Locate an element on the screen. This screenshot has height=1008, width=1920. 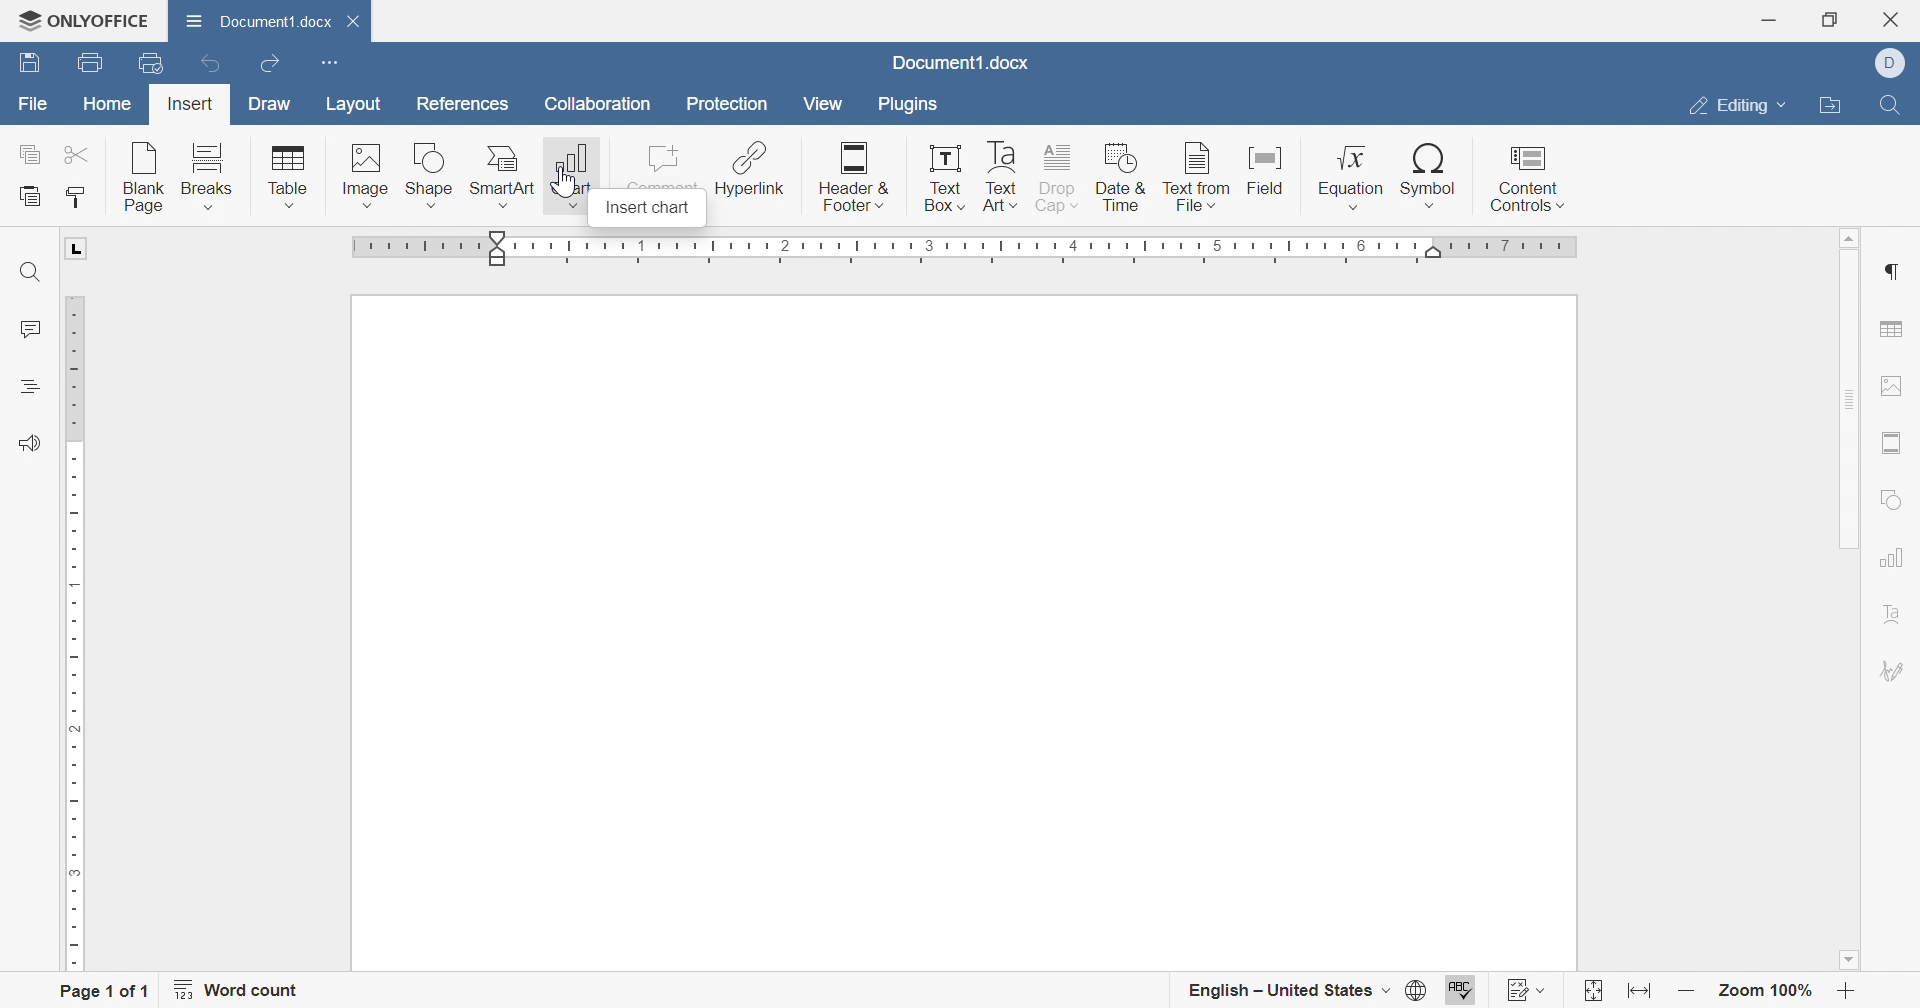
Signature settings is located at coordinates (1898, 669).